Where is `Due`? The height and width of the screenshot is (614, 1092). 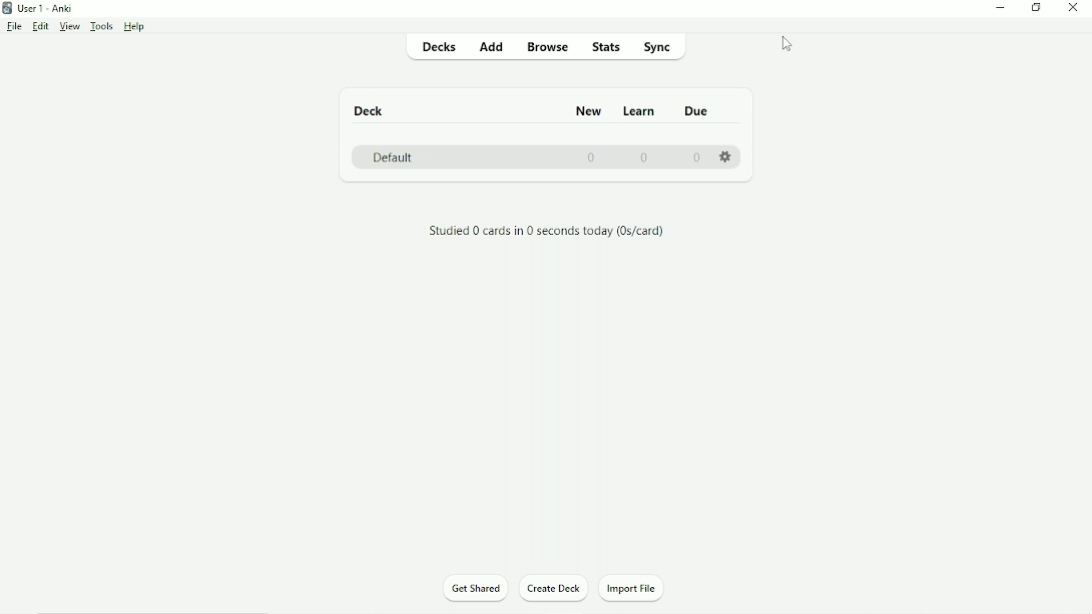
Due is located at coordinates (697, 109).